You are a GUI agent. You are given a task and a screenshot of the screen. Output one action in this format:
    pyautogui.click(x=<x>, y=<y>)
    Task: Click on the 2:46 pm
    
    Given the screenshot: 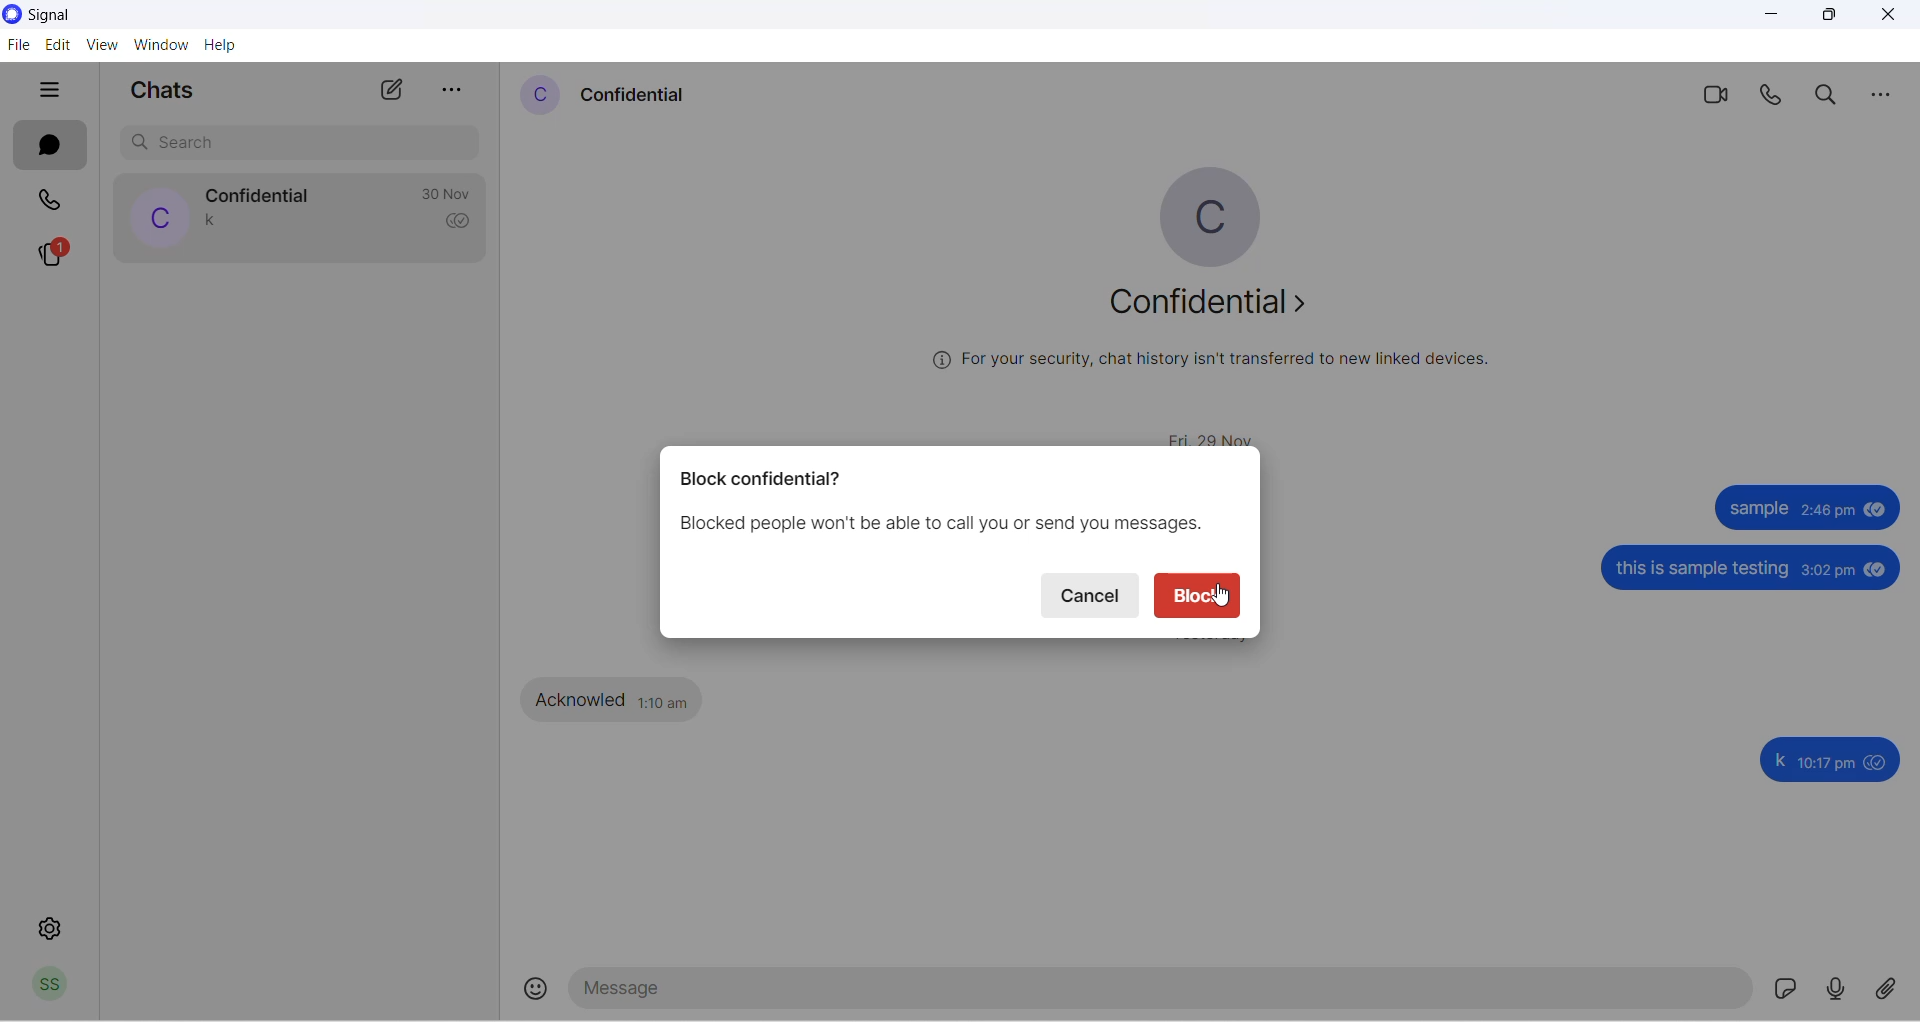 What is the action you would take?
    pyautogui.click(x=1830, y=508)
    